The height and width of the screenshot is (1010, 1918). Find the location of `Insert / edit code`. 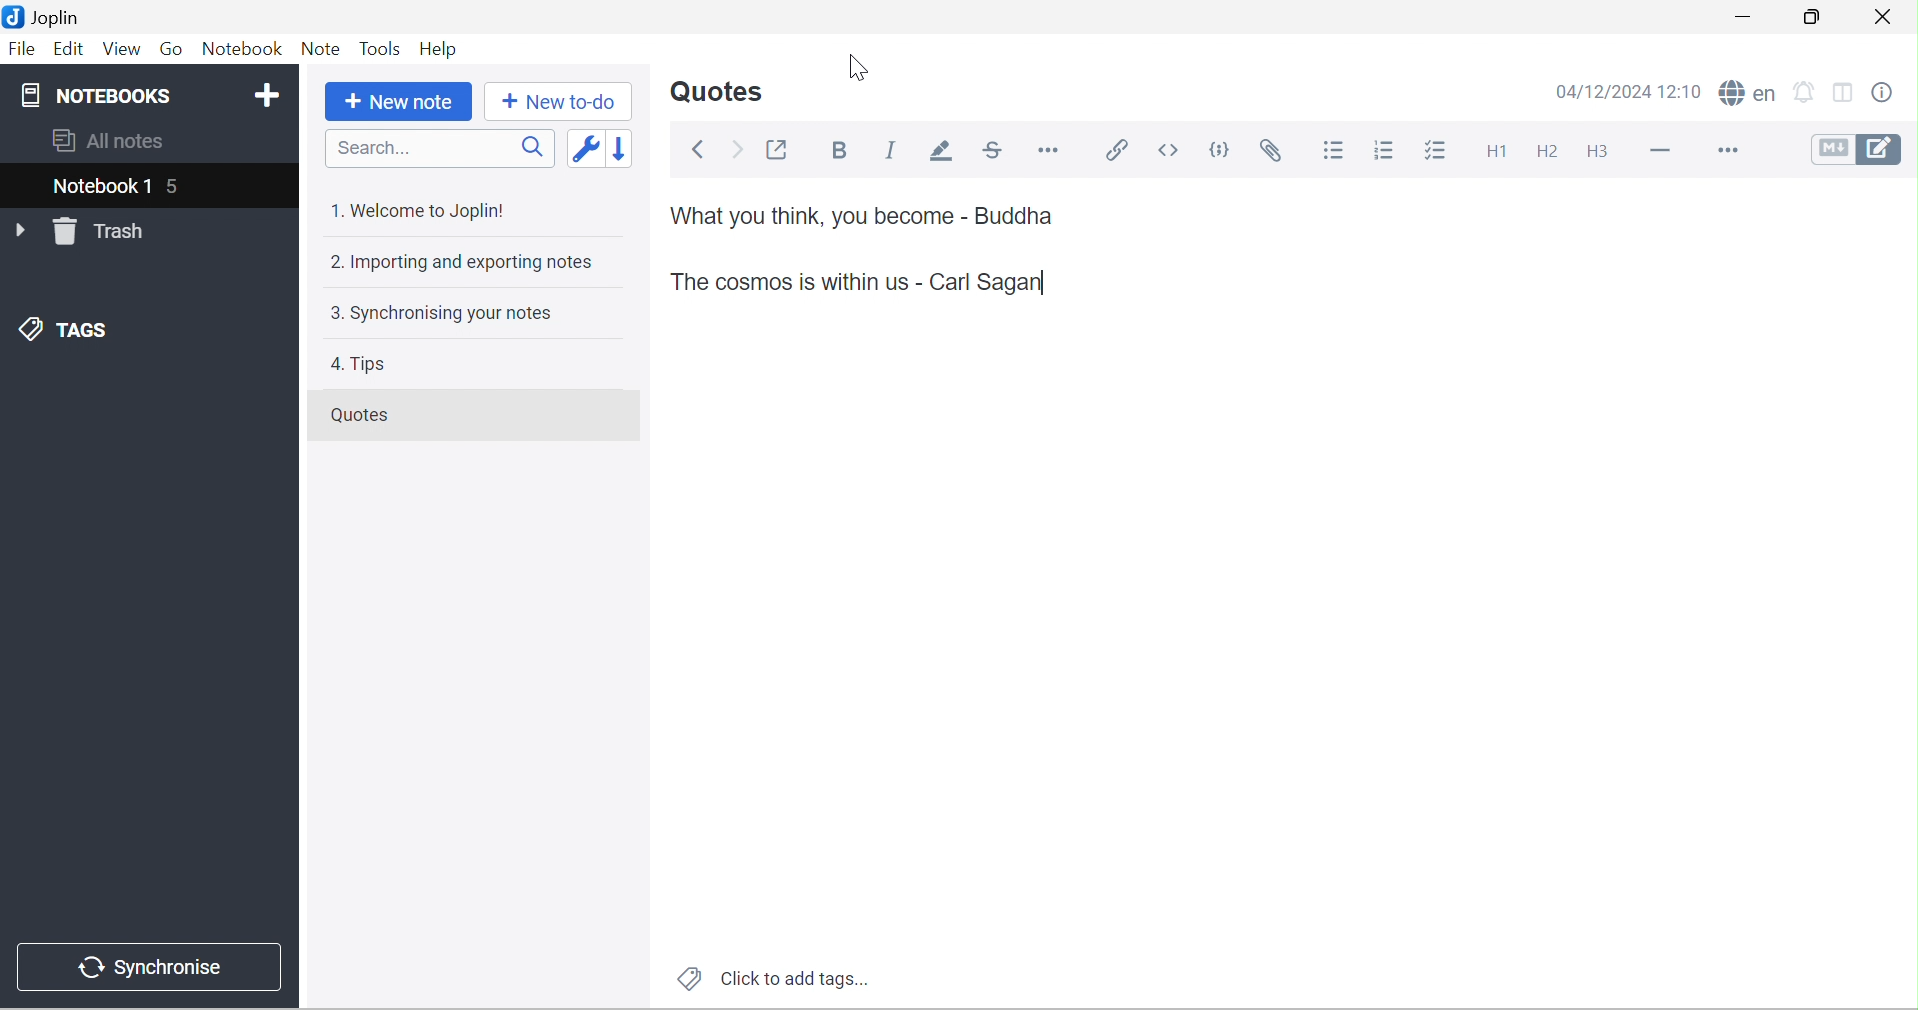

Insert / edit code is located at coordinates (1119, 151).